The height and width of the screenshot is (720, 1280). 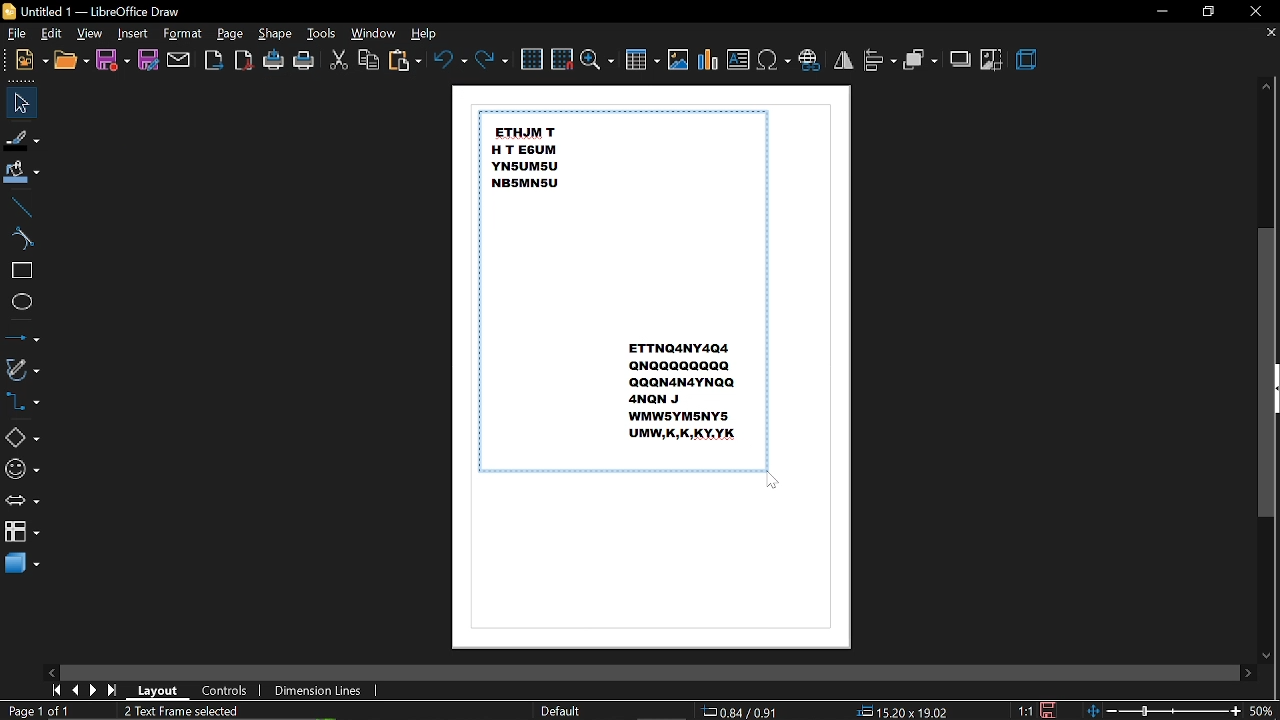 What do you see at coordinates (992, 60) in the screenshot?
I see `crop` at bounding box center [992, 60].